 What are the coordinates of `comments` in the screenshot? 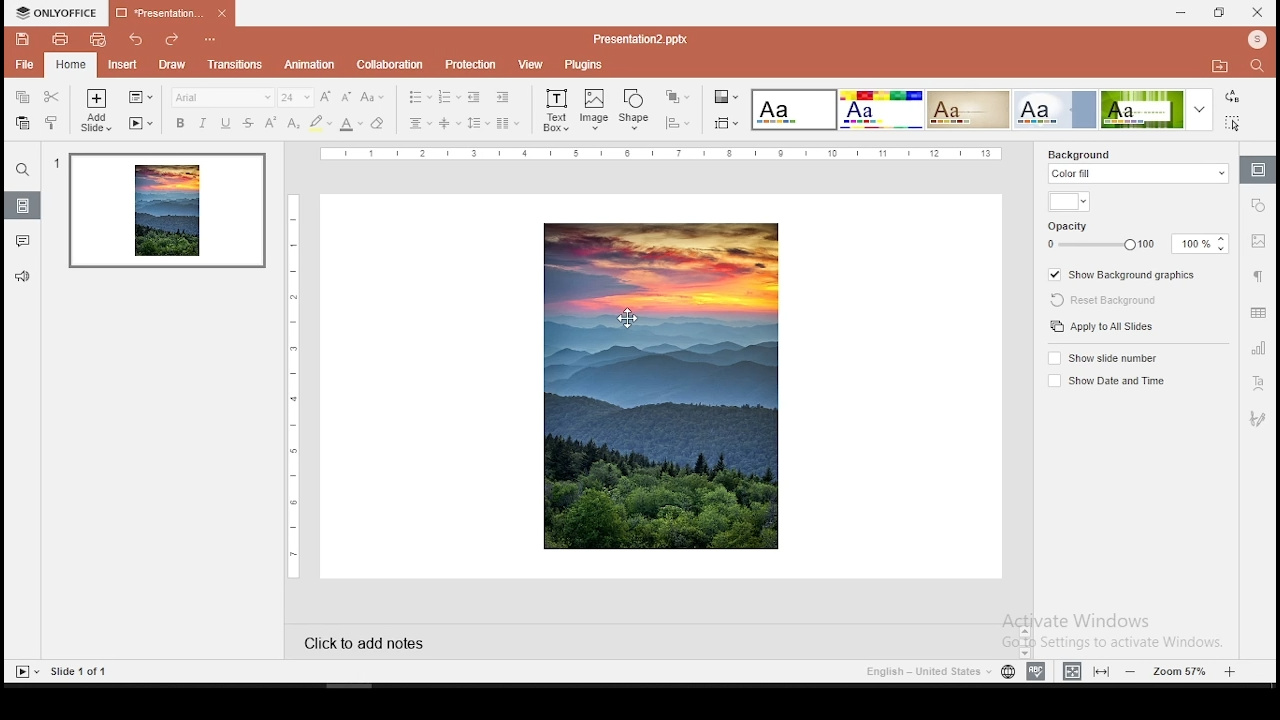 It's located at (24, 240).